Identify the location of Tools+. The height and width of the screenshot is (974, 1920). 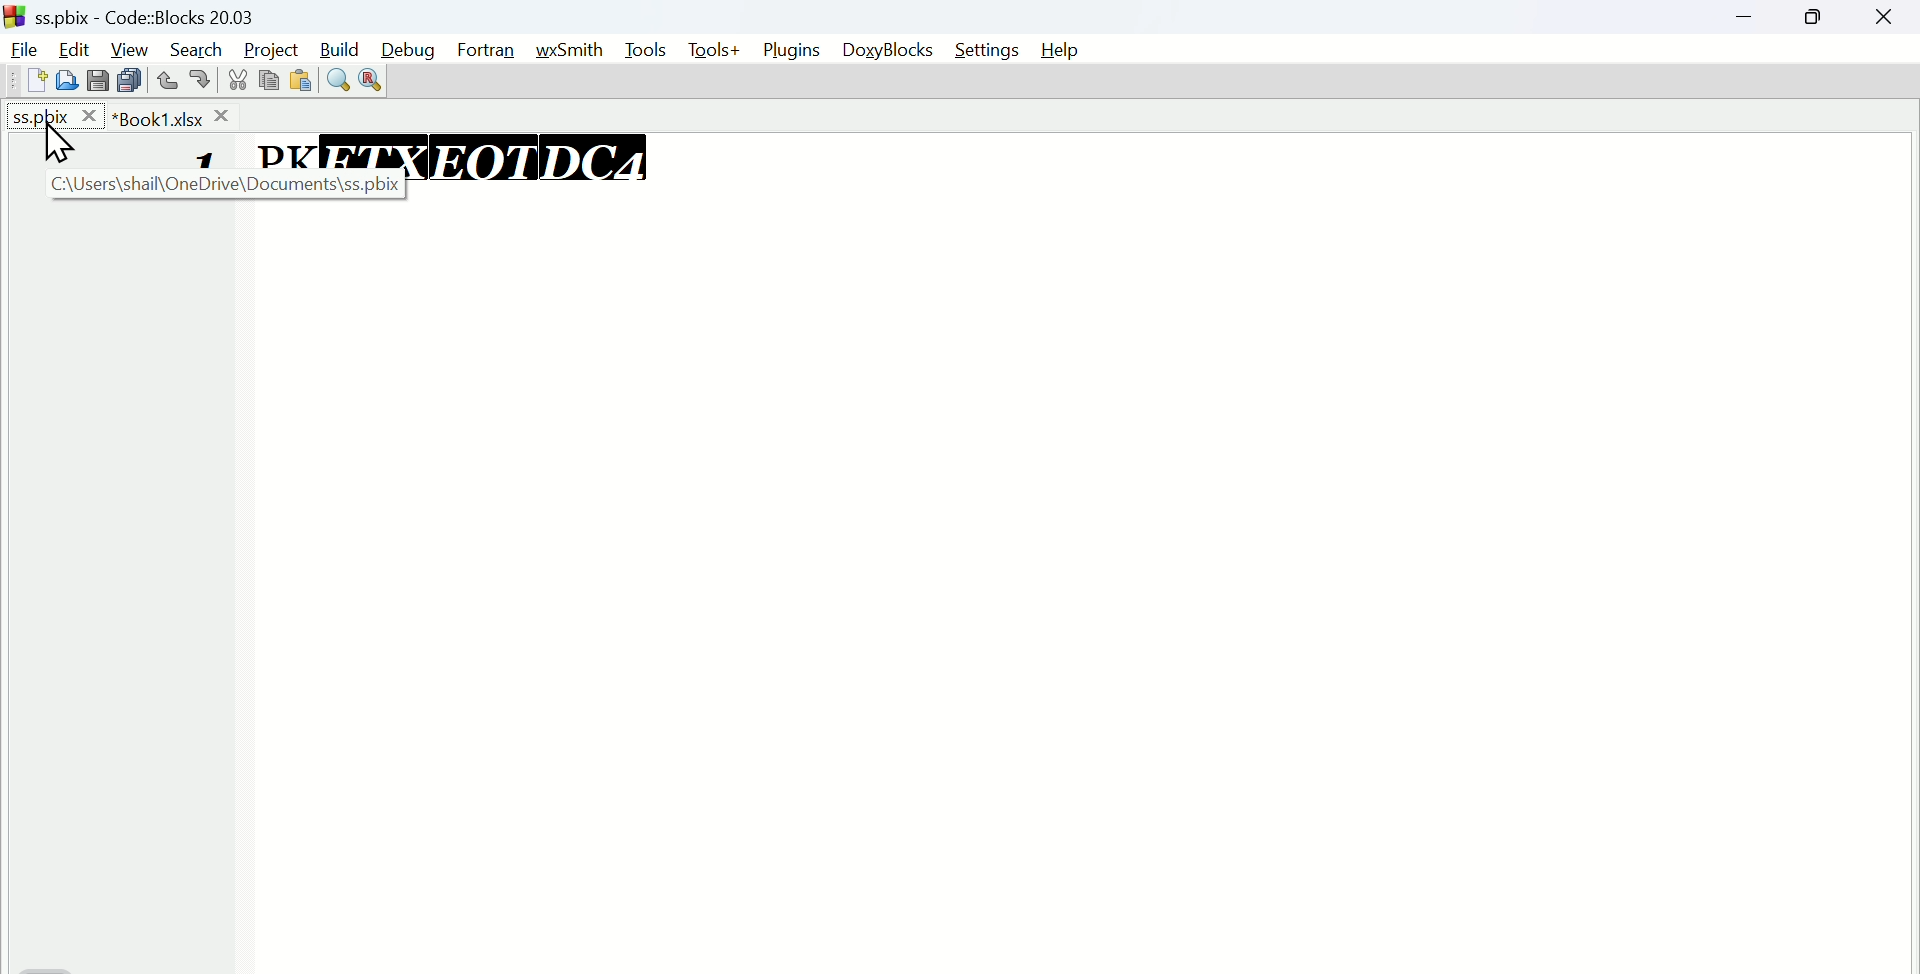
(714, 51).